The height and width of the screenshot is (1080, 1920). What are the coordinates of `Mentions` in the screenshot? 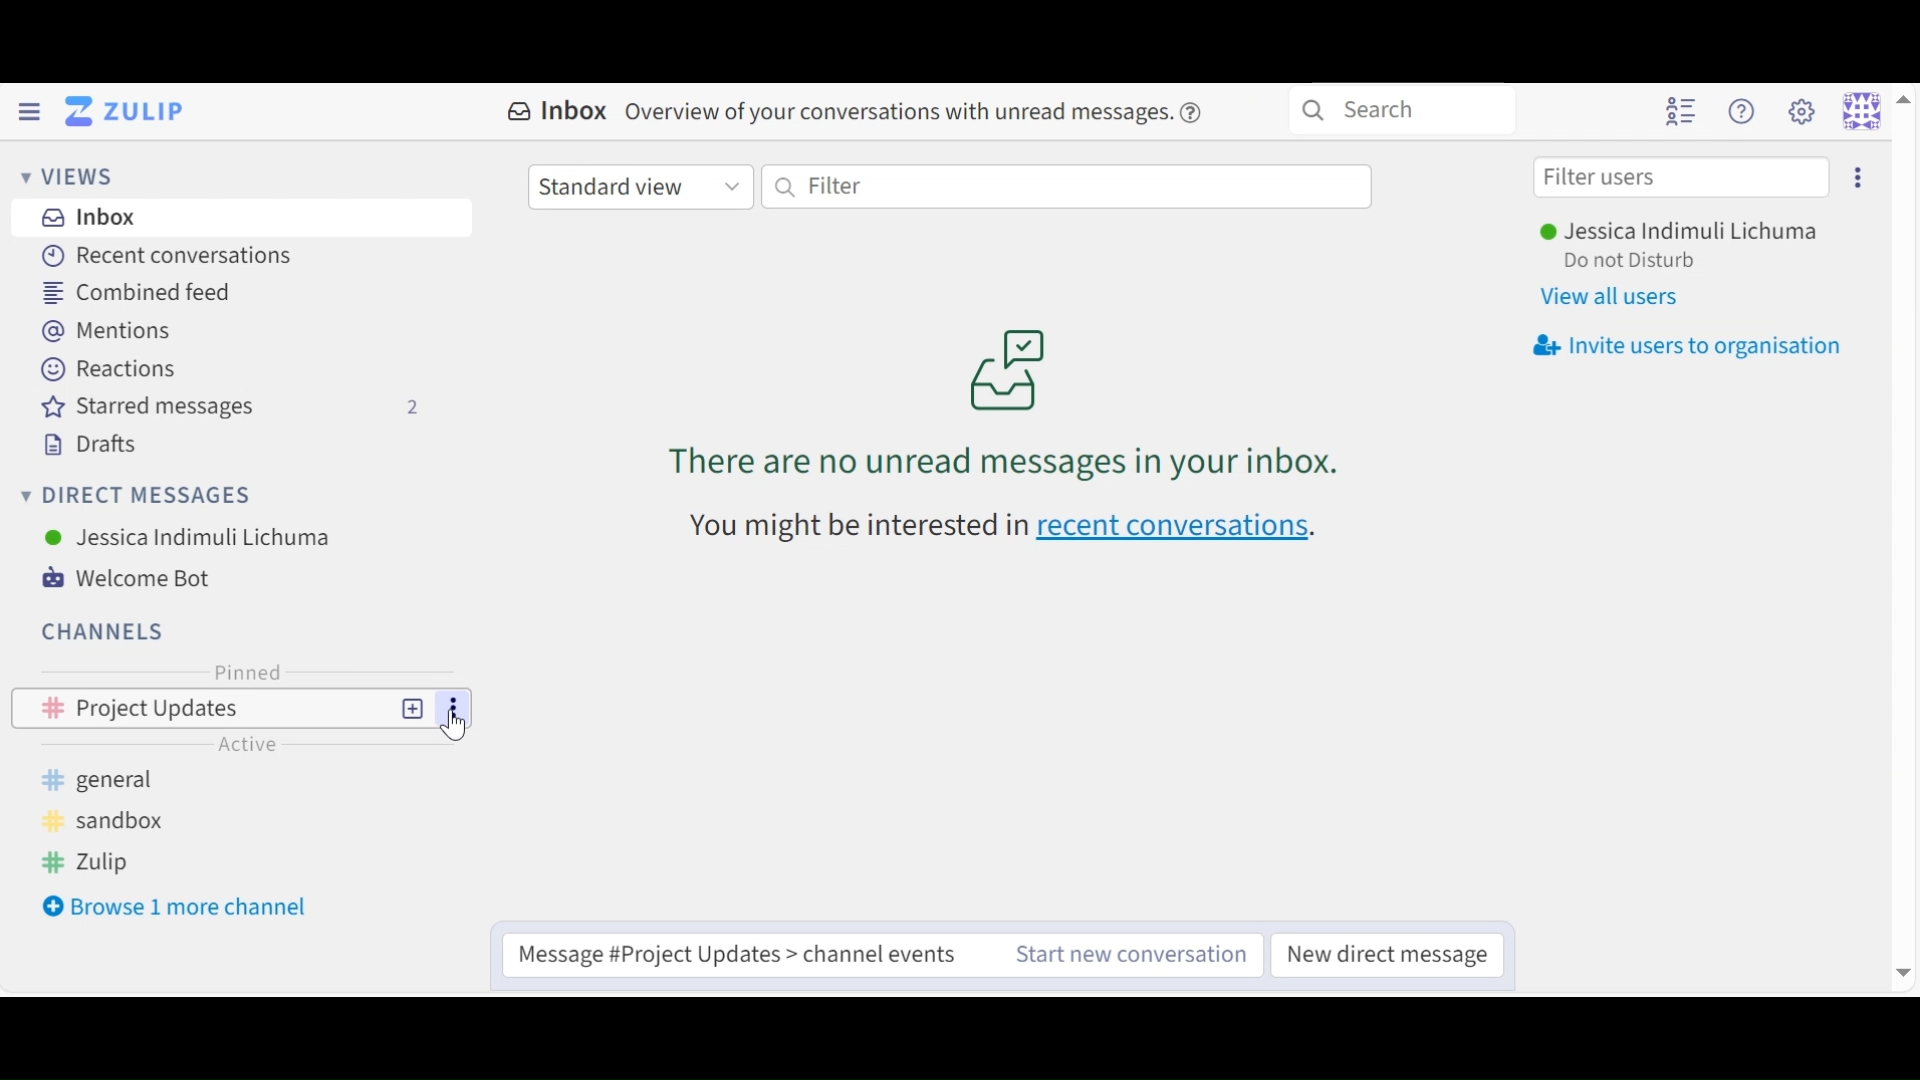 It's located at (119, 332).